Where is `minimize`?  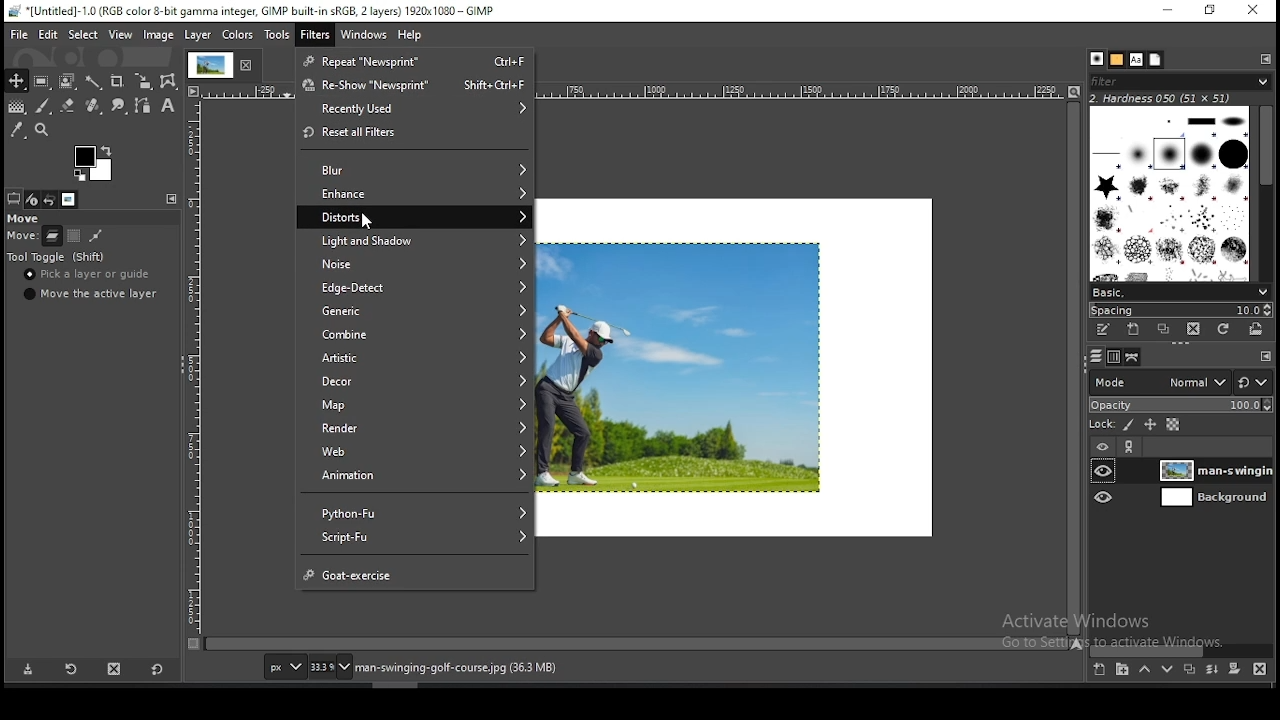 minimize is located at coordinates (1169, 11).